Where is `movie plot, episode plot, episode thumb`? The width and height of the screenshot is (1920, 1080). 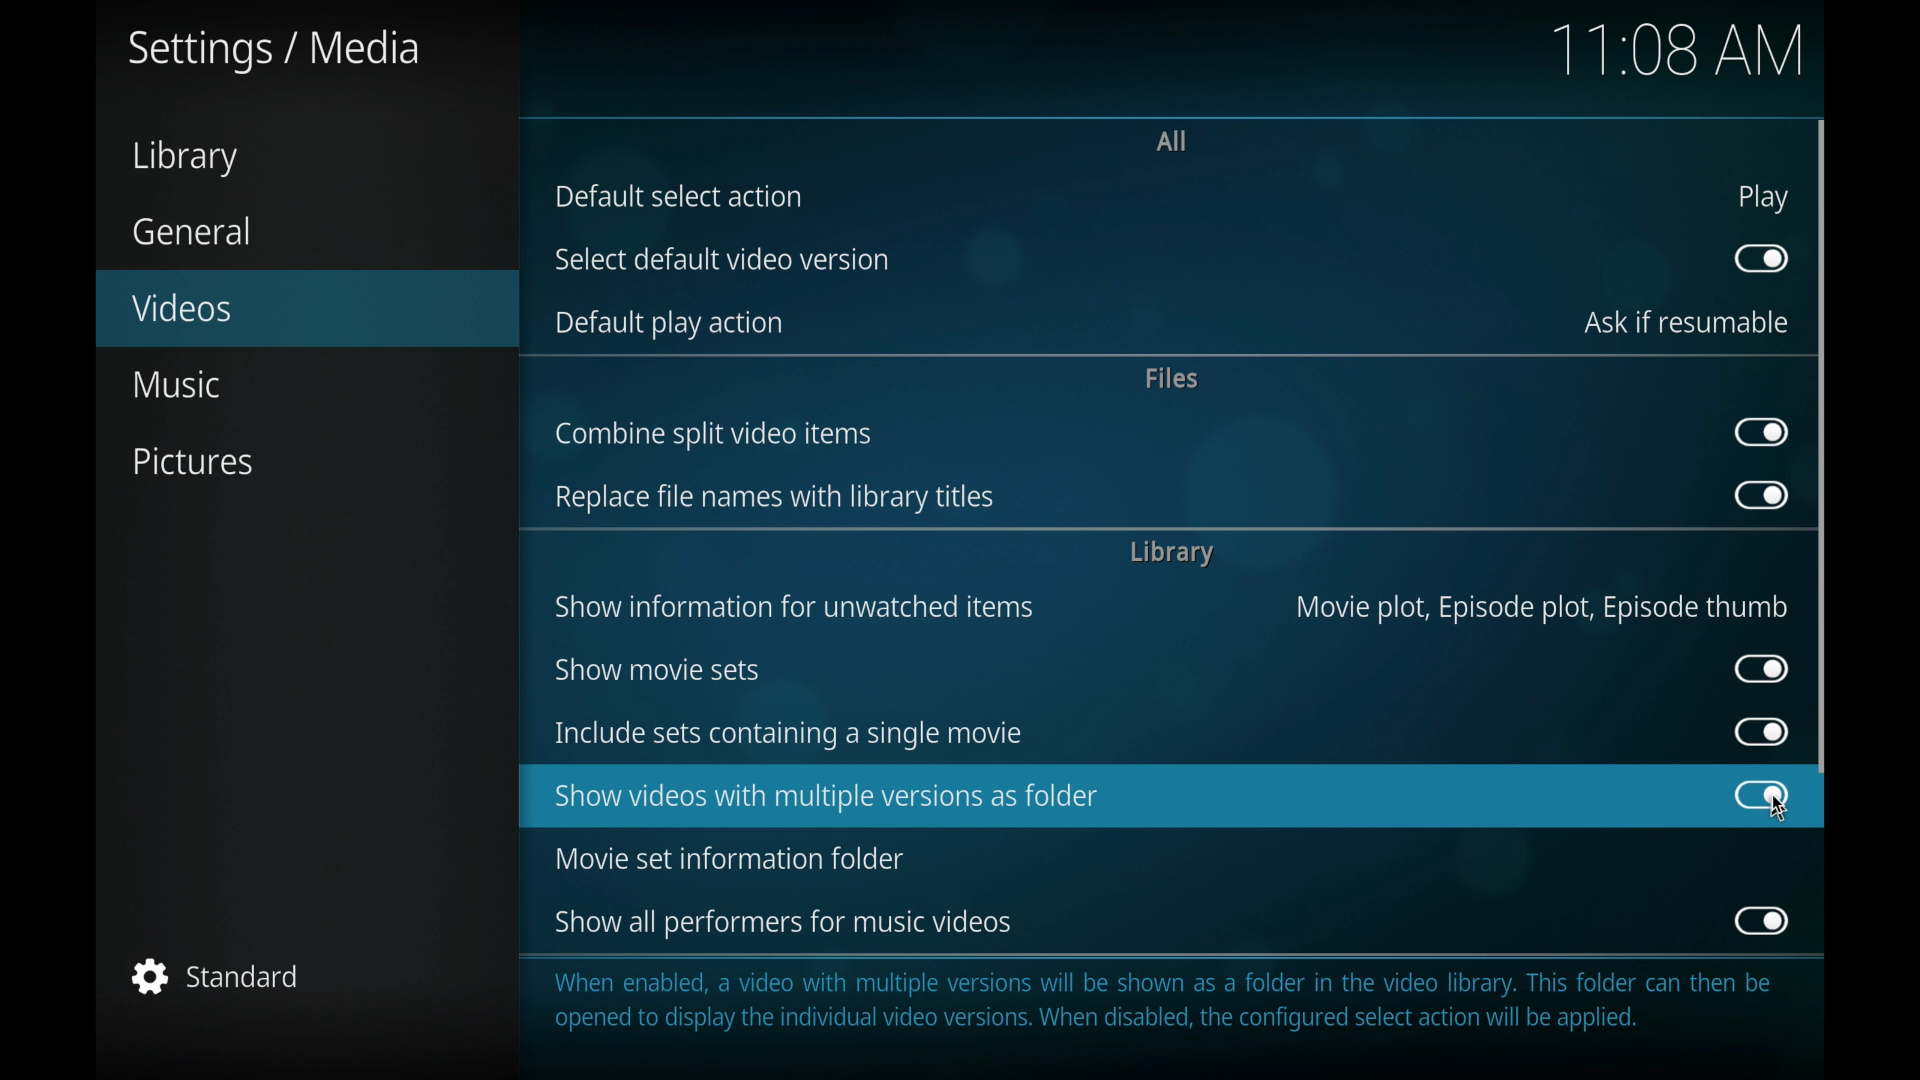 movie plot, episode plot, episode thumb is located at coordinates (1543, 607).